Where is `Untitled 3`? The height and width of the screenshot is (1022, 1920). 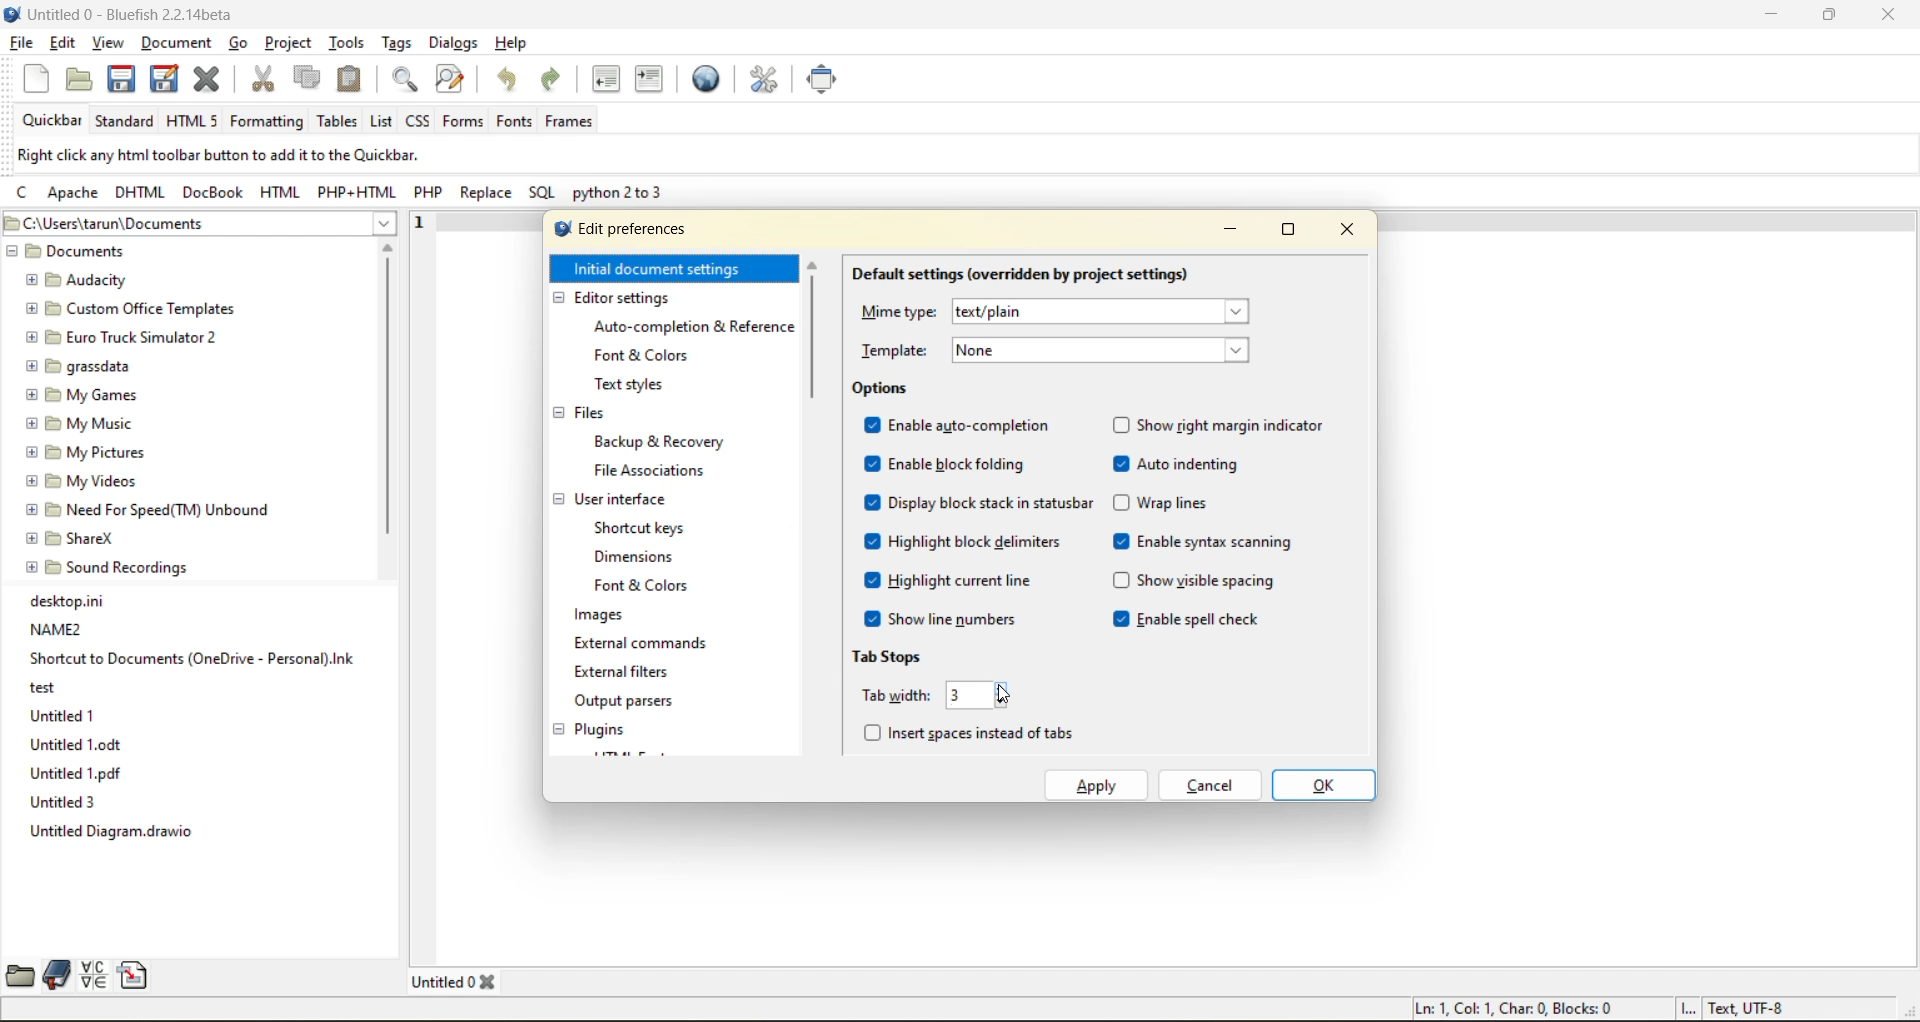 Untitled 3 is located at coordinates (64, 803).